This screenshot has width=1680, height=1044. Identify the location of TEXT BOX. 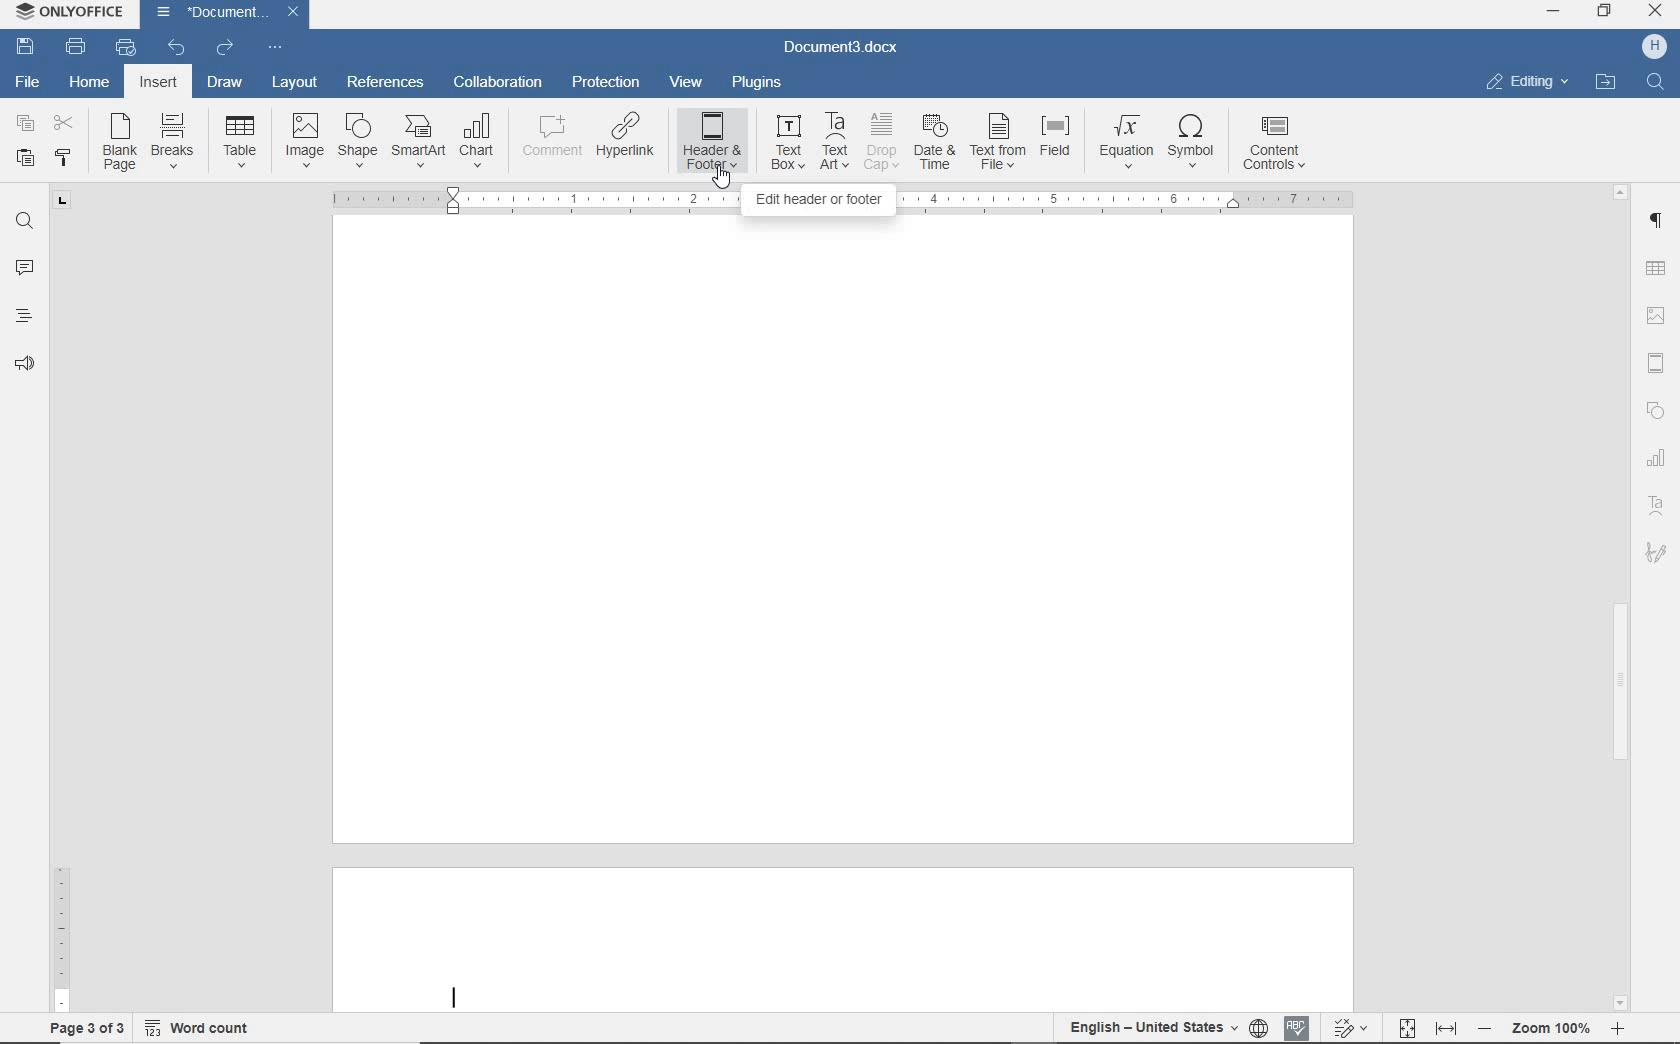
(786, 140).